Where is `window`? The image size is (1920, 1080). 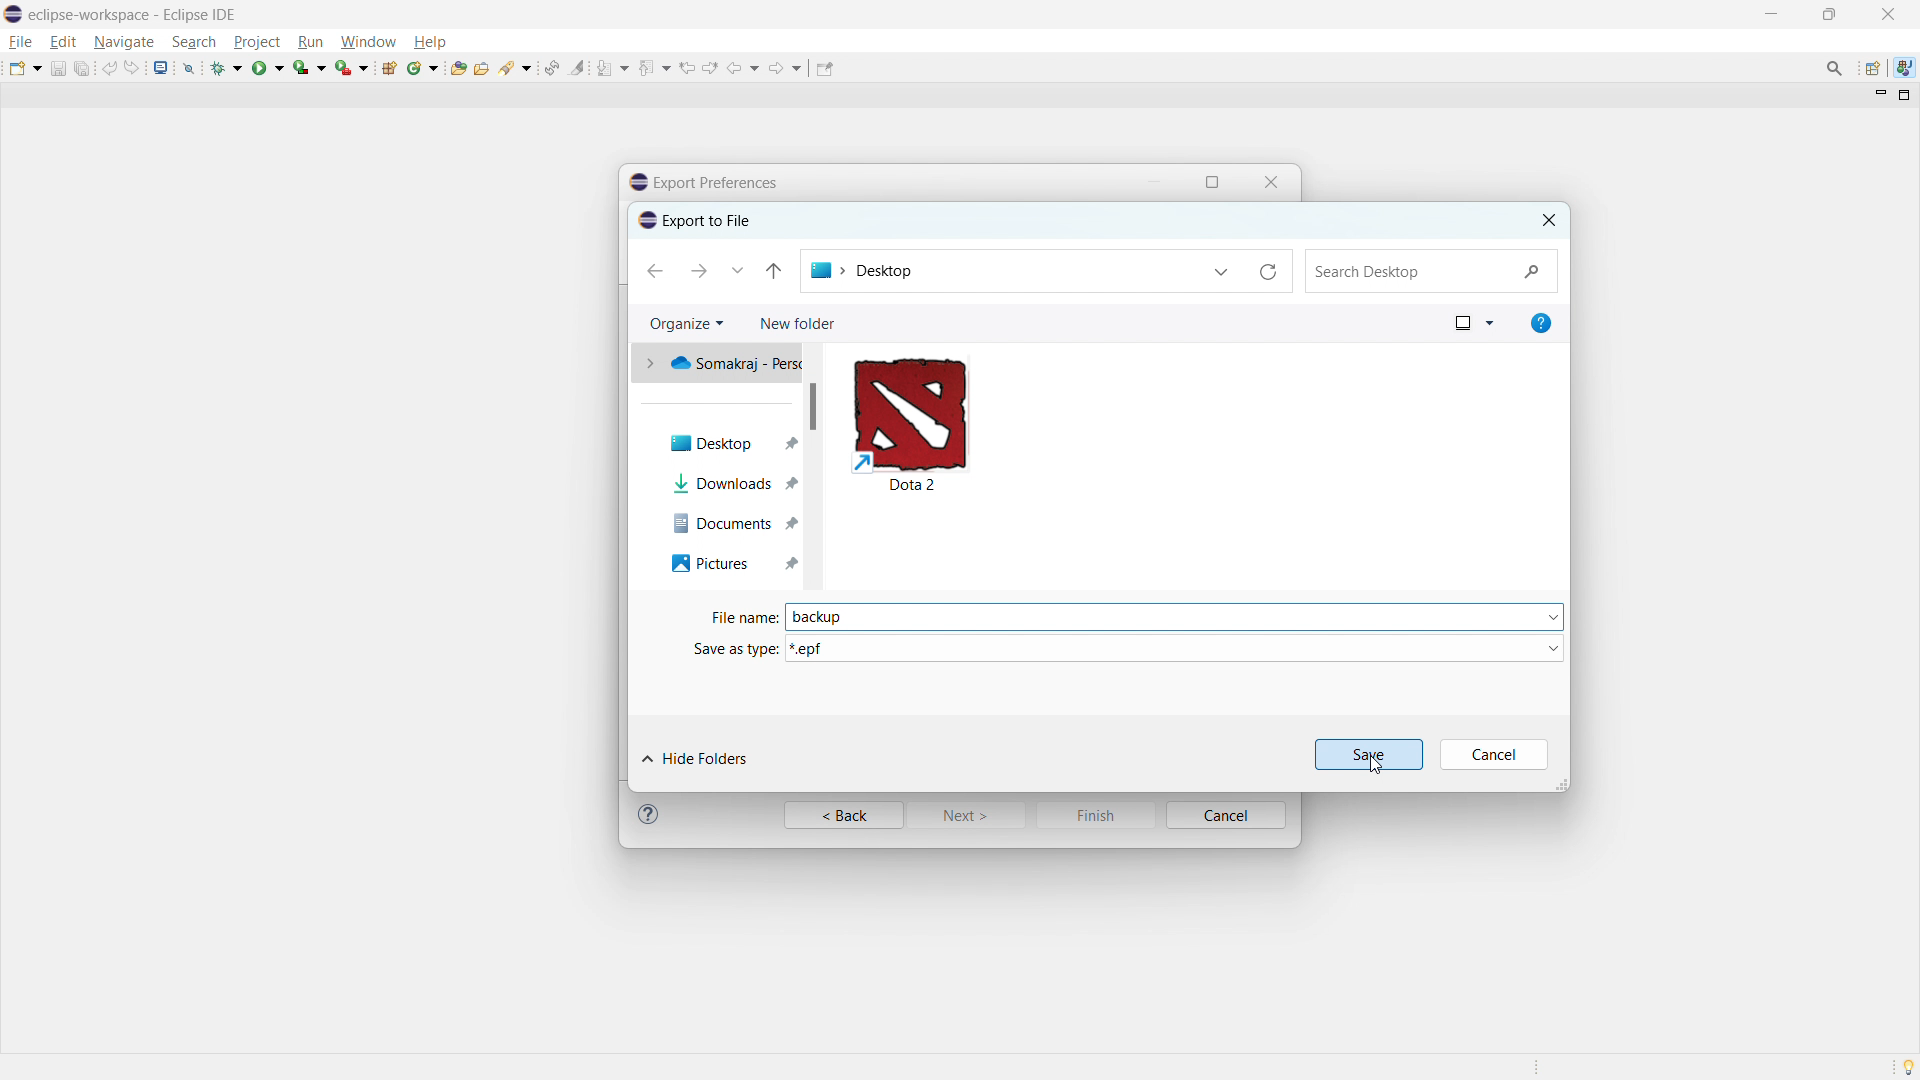
window is located at coordinates (368, 42).